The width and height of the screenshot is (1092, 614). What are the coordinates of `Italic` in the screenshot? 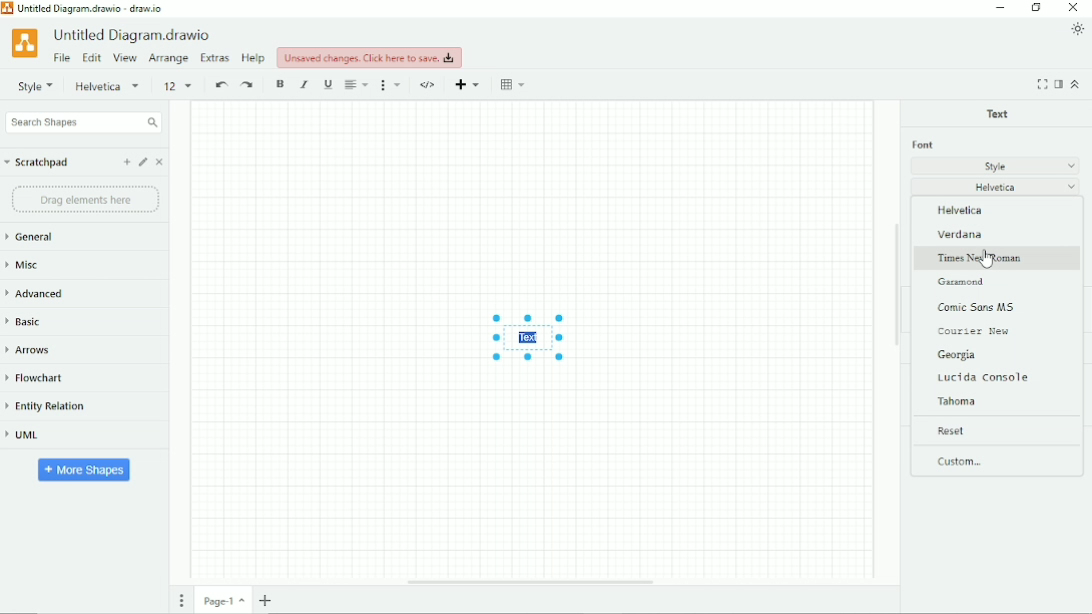 It's located at (304, 84).